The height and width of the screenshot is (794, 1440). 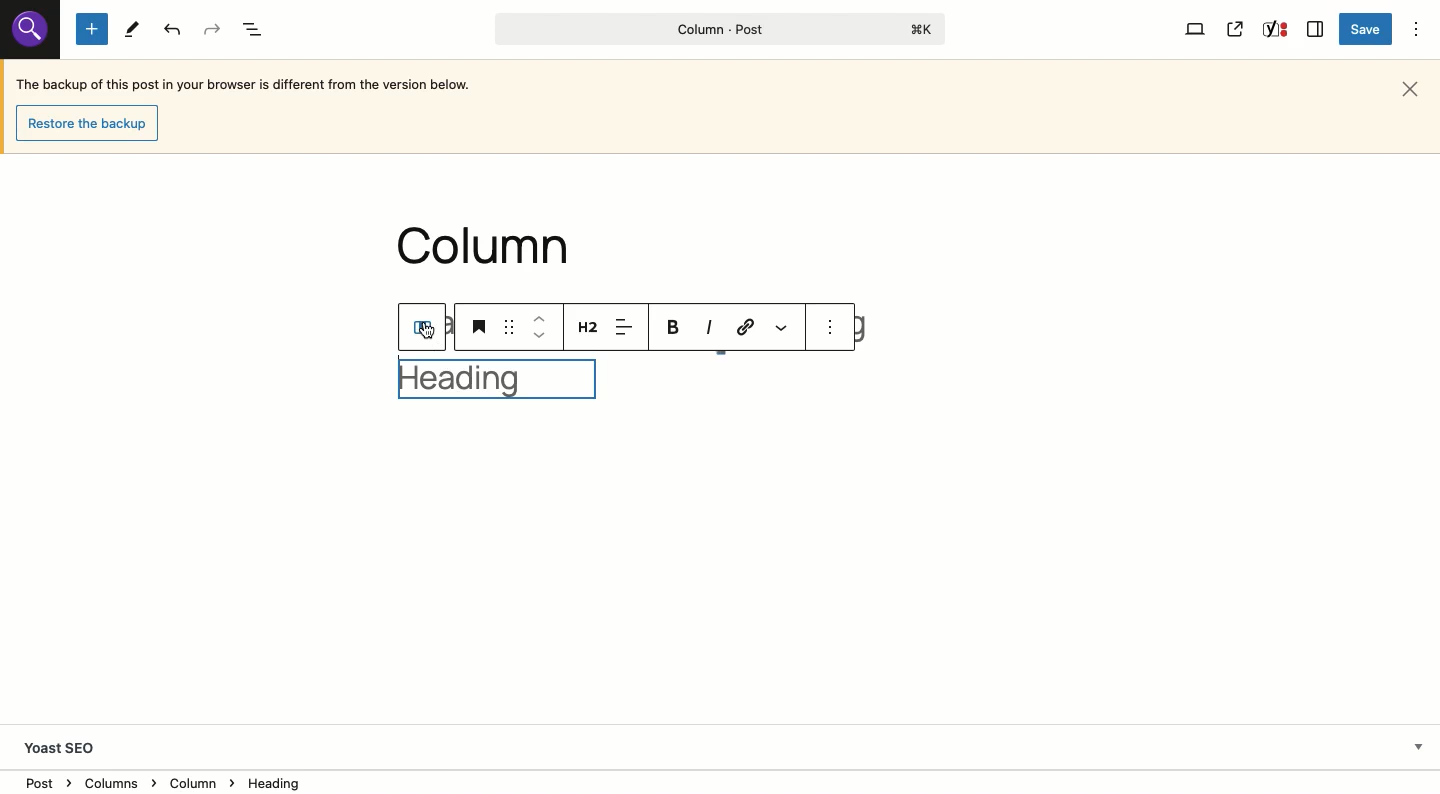 What do you see at coordinates (715, 29) in the screenshot?
I see `Column - Post` at bounding box center [715, 29].